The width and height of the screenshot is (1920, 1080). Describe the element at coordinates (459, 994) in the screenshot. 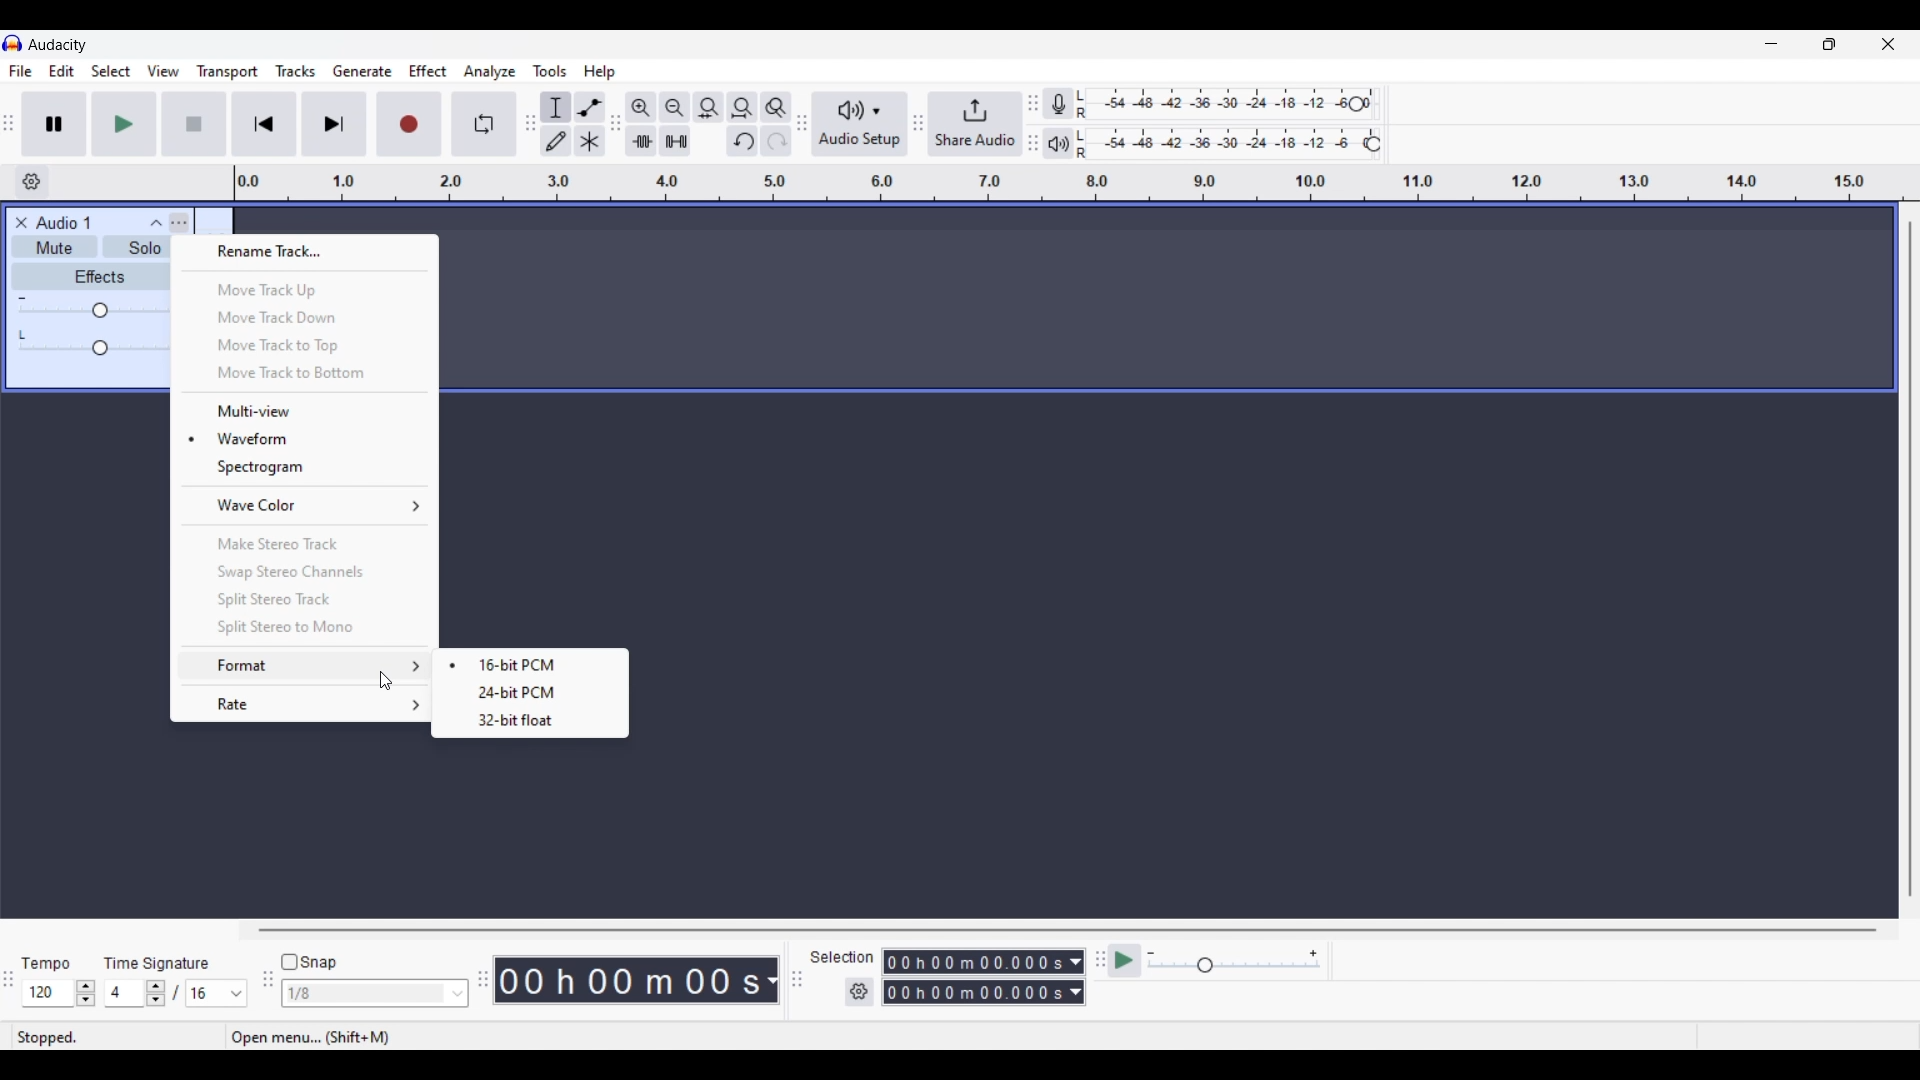

I see `Snap options to choose from` at that location.